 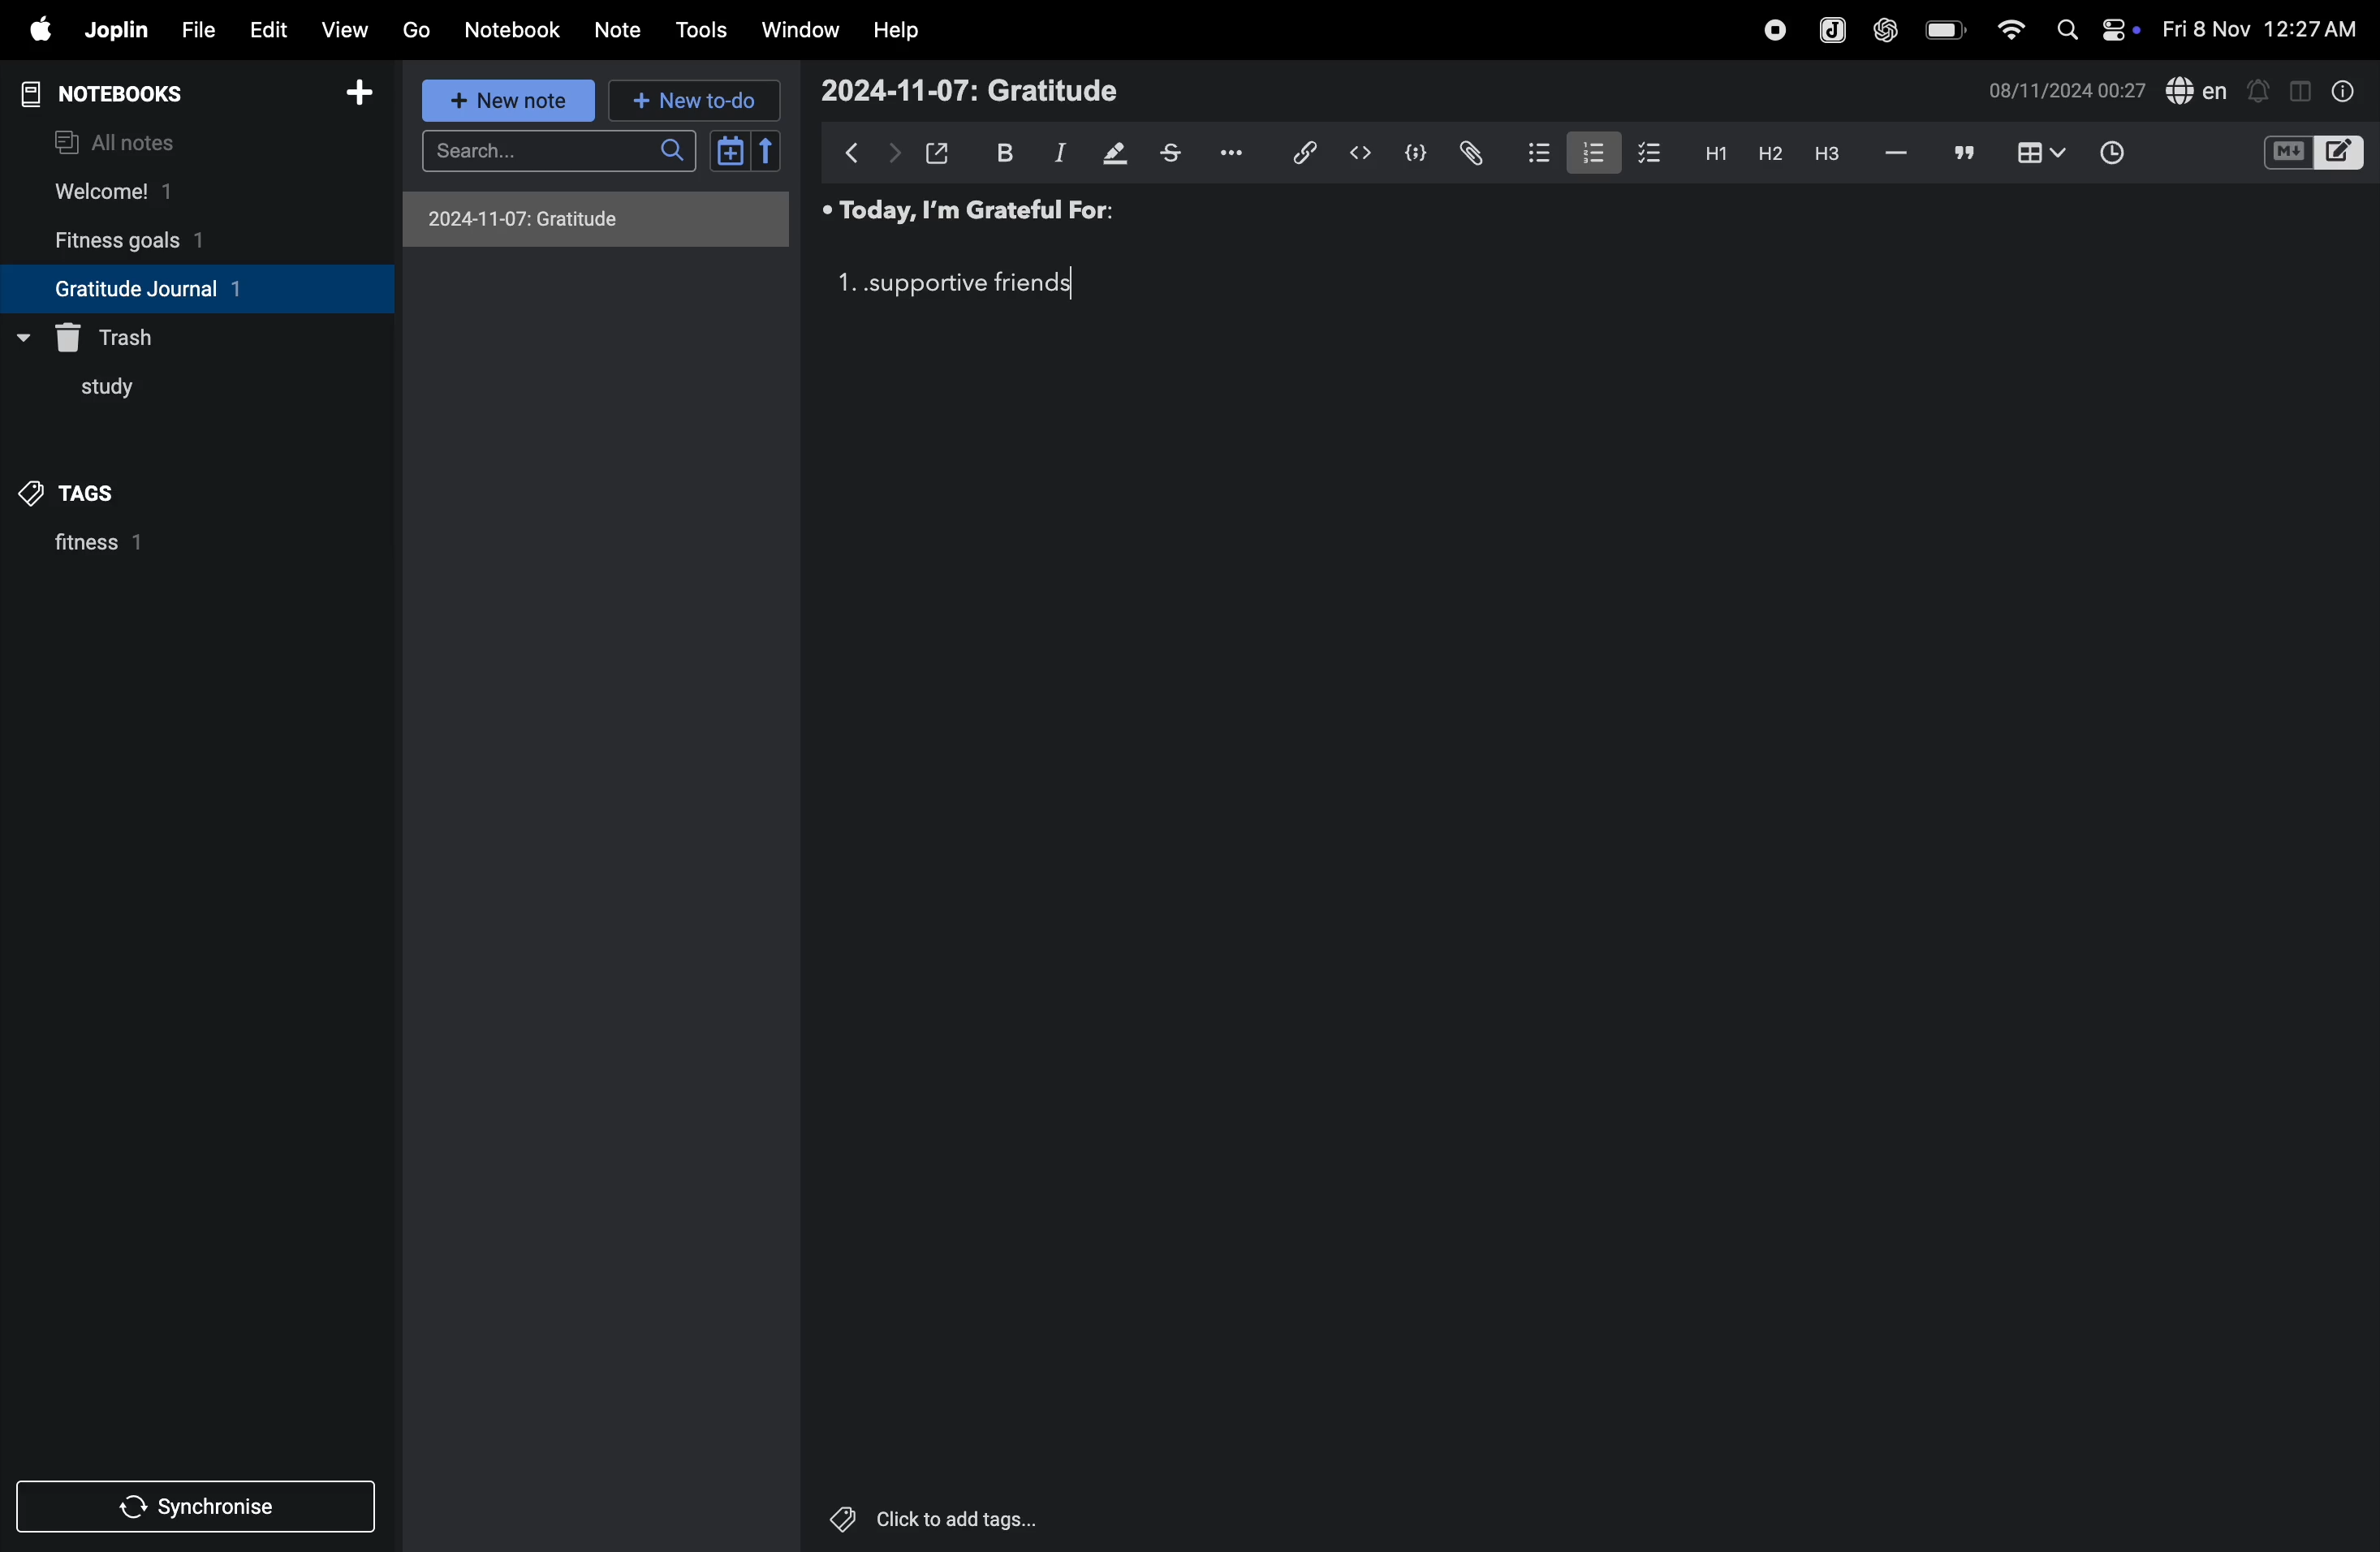 I want to click on all notes, so click(x=121, y=141).